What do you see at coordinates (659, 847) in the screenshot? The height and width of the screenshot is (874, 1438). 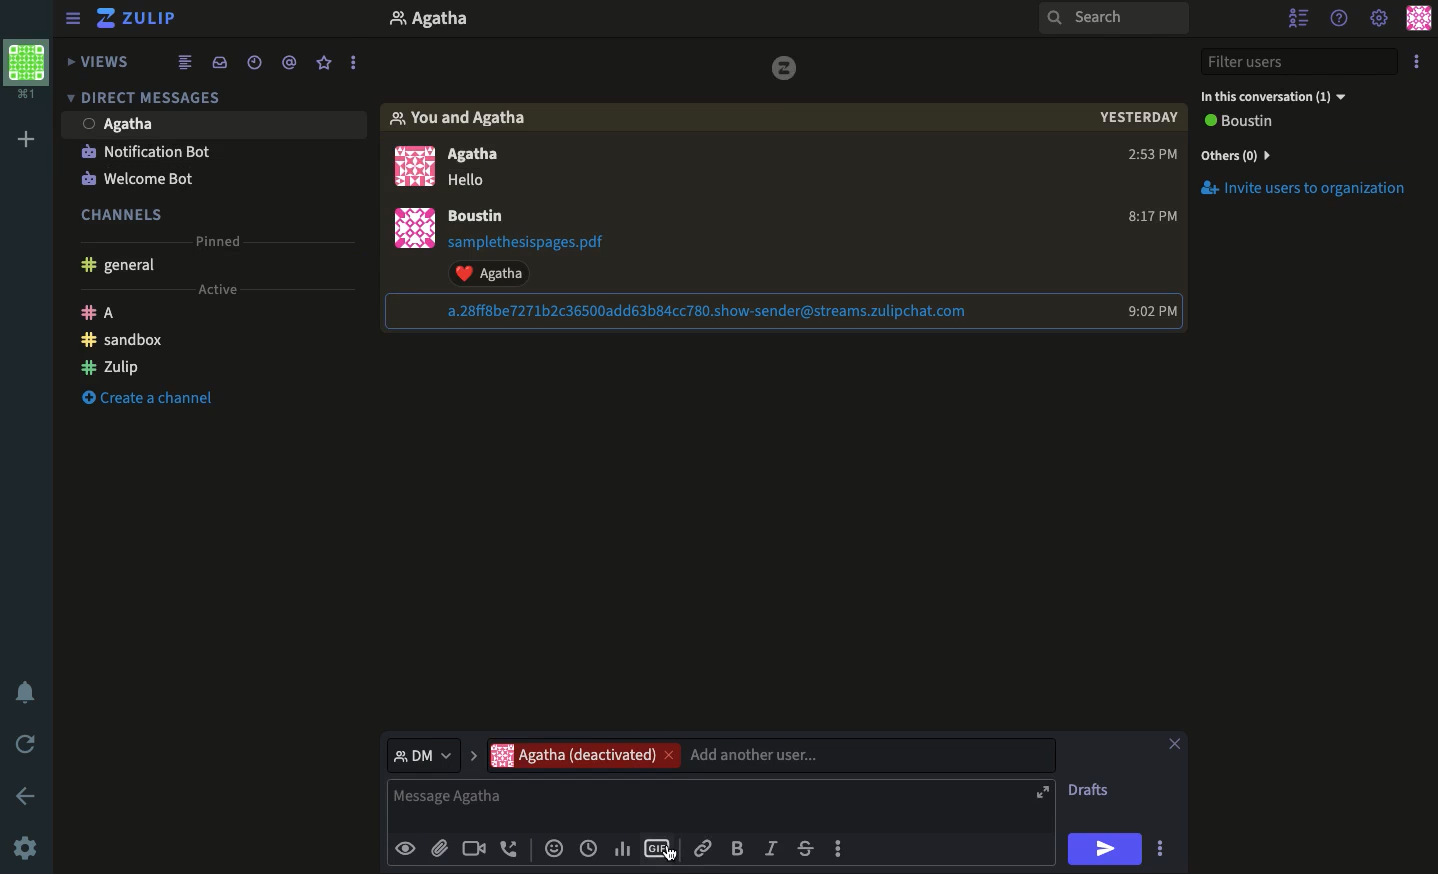 I see `GIF` at bounding box center [659, 847].